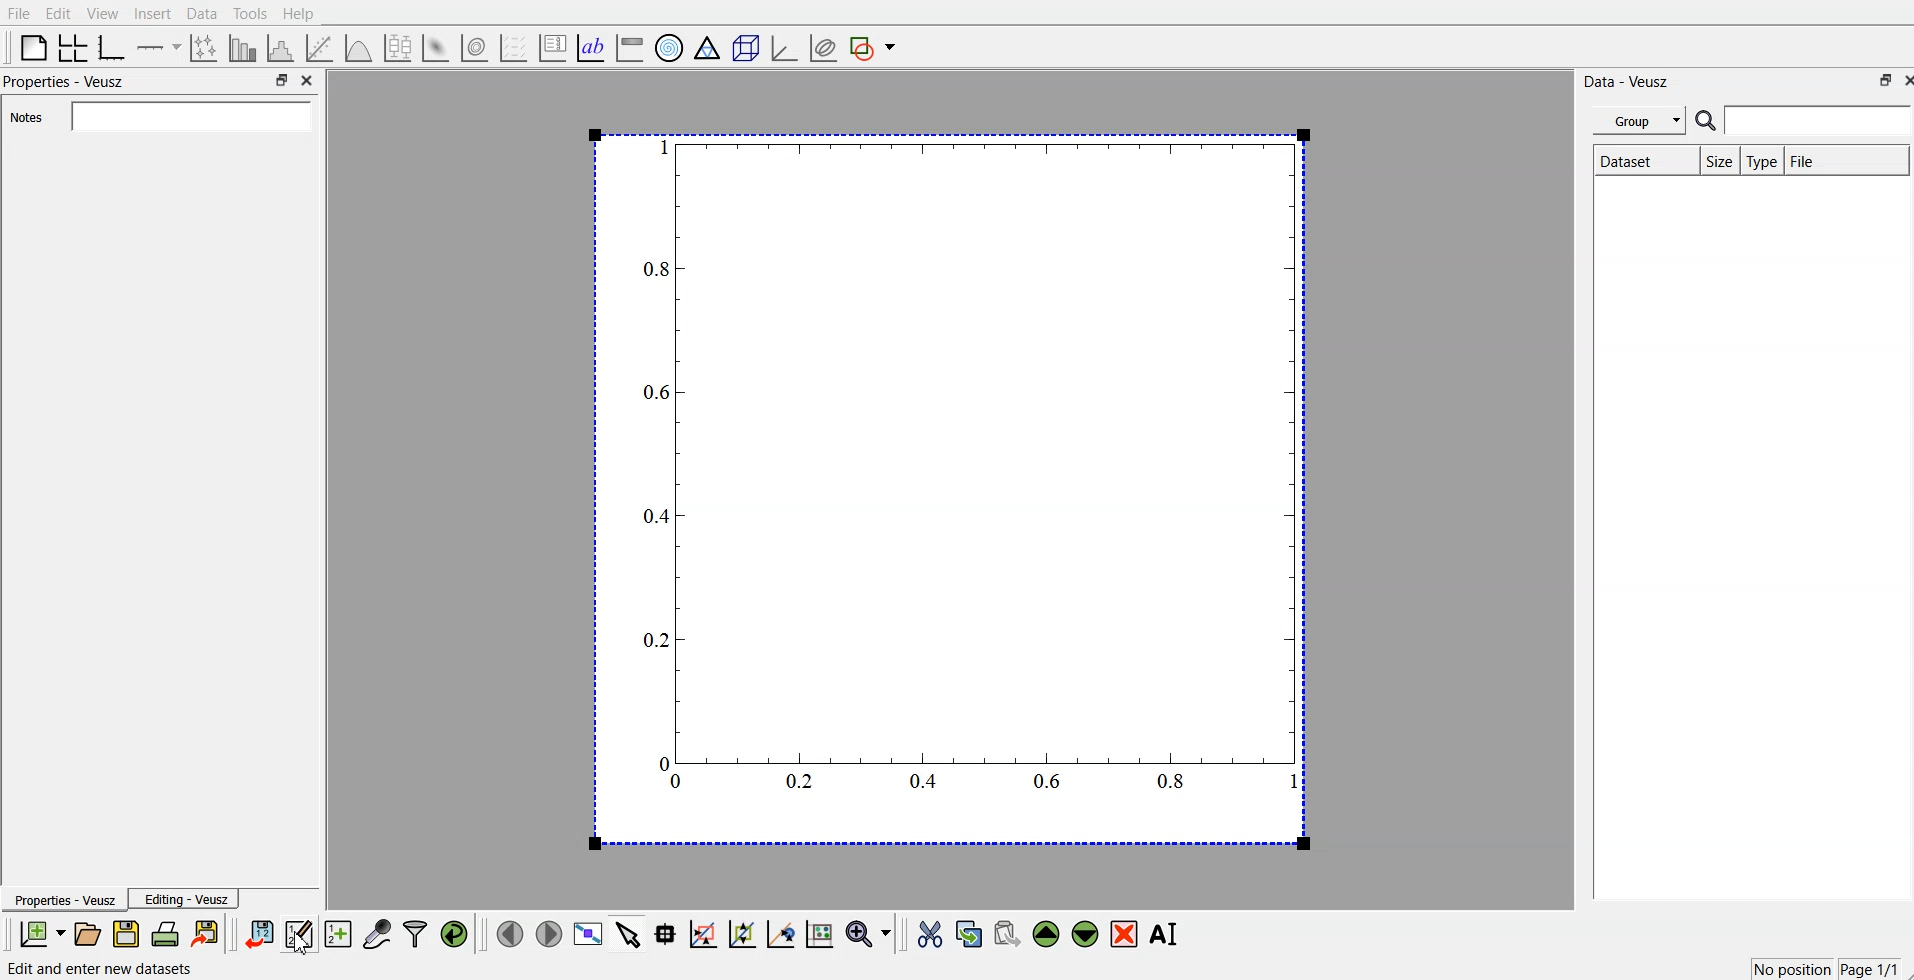 The image size is (1914, 980). Describe the element at coordinates (591, 46) in the screenshot. I see `text label` at that location.